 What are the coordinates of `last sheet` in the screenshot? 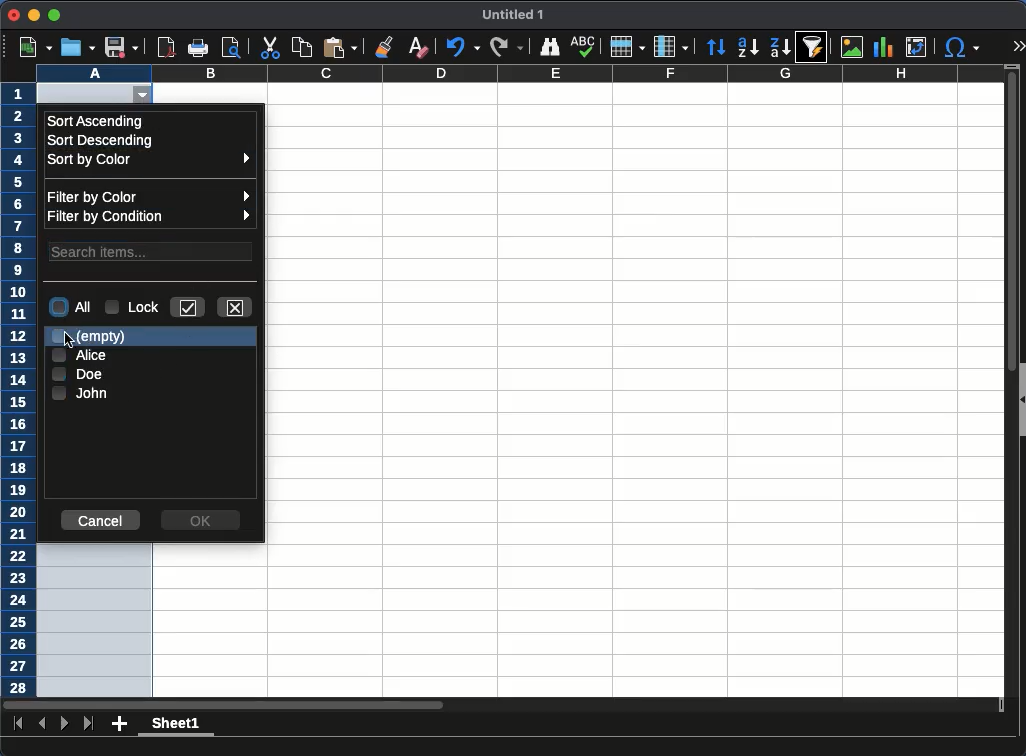 It's located at (90, 724).